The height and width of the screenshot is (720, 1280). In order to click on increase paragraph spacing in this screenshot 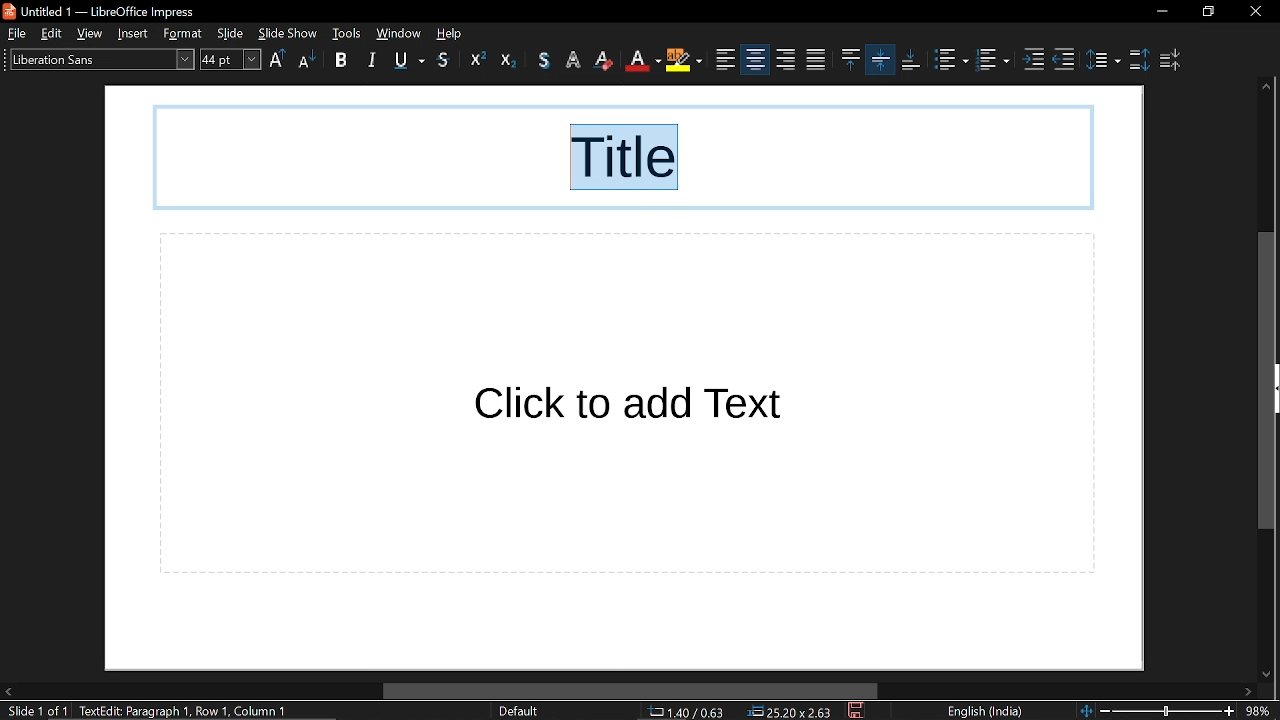, I will do `click(1138, 58)`.